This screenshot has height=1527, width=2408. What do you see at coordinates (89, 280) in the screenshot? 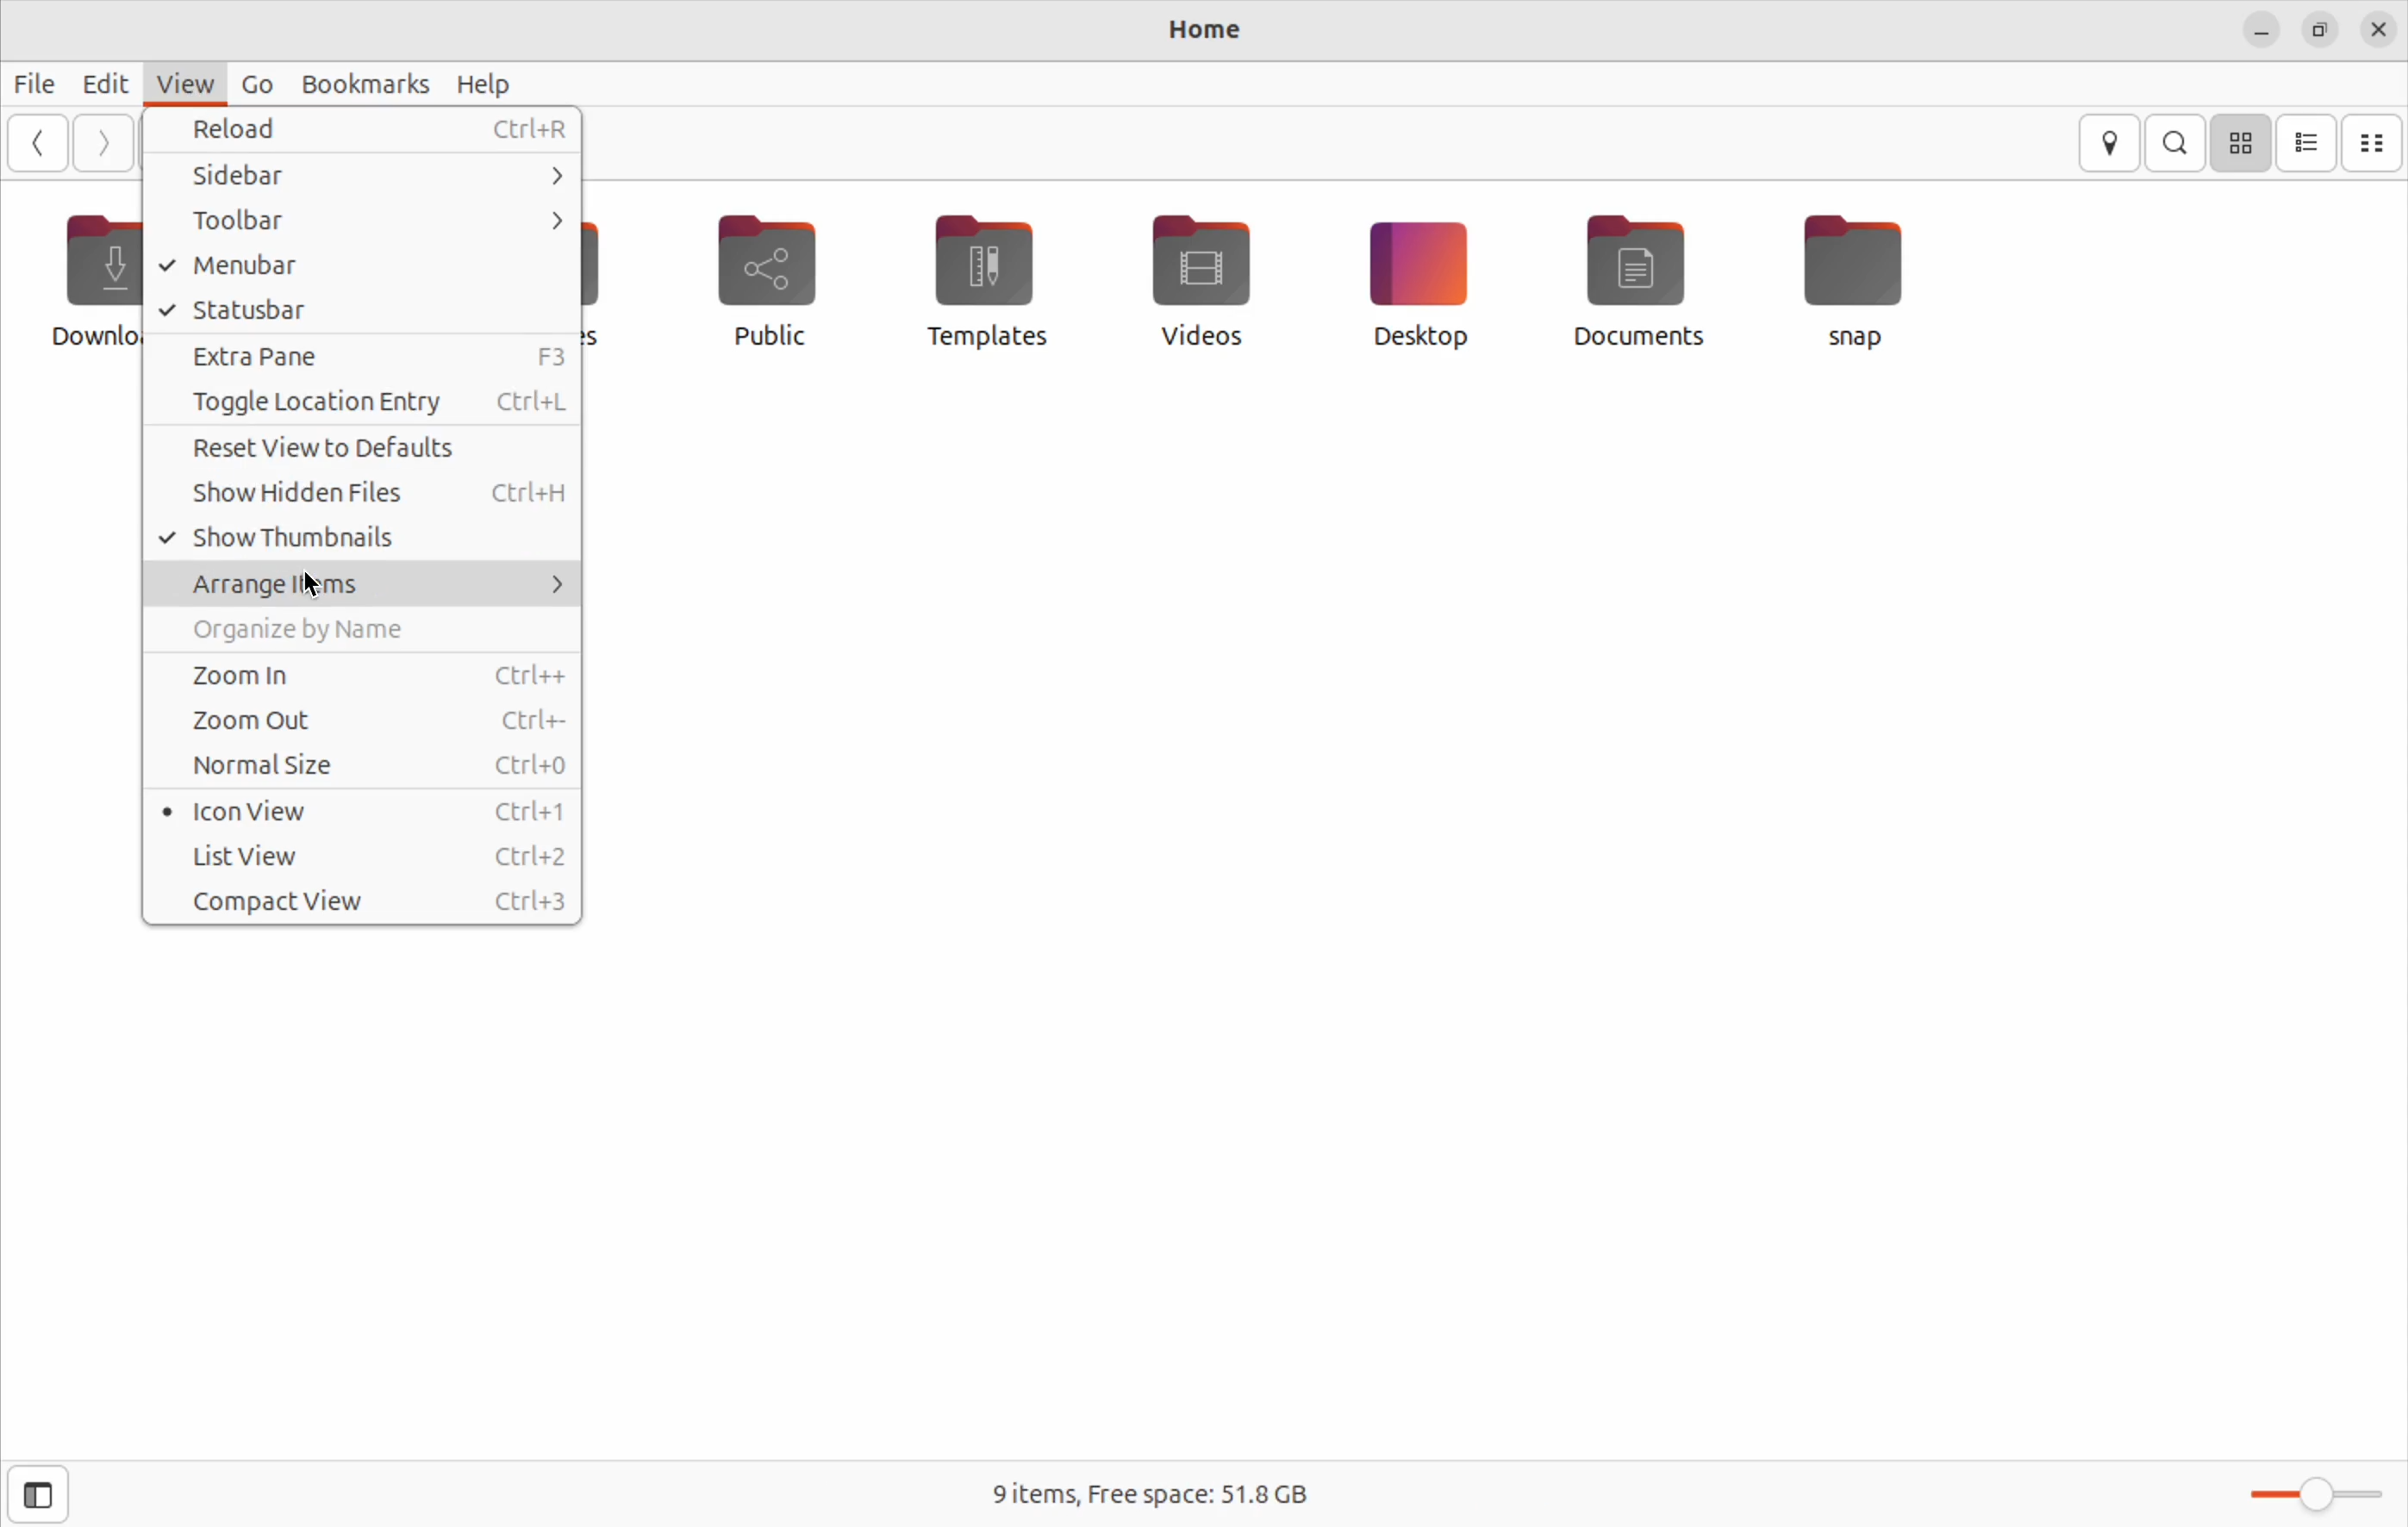
I see `downloads` at bounding box center [89, 280].